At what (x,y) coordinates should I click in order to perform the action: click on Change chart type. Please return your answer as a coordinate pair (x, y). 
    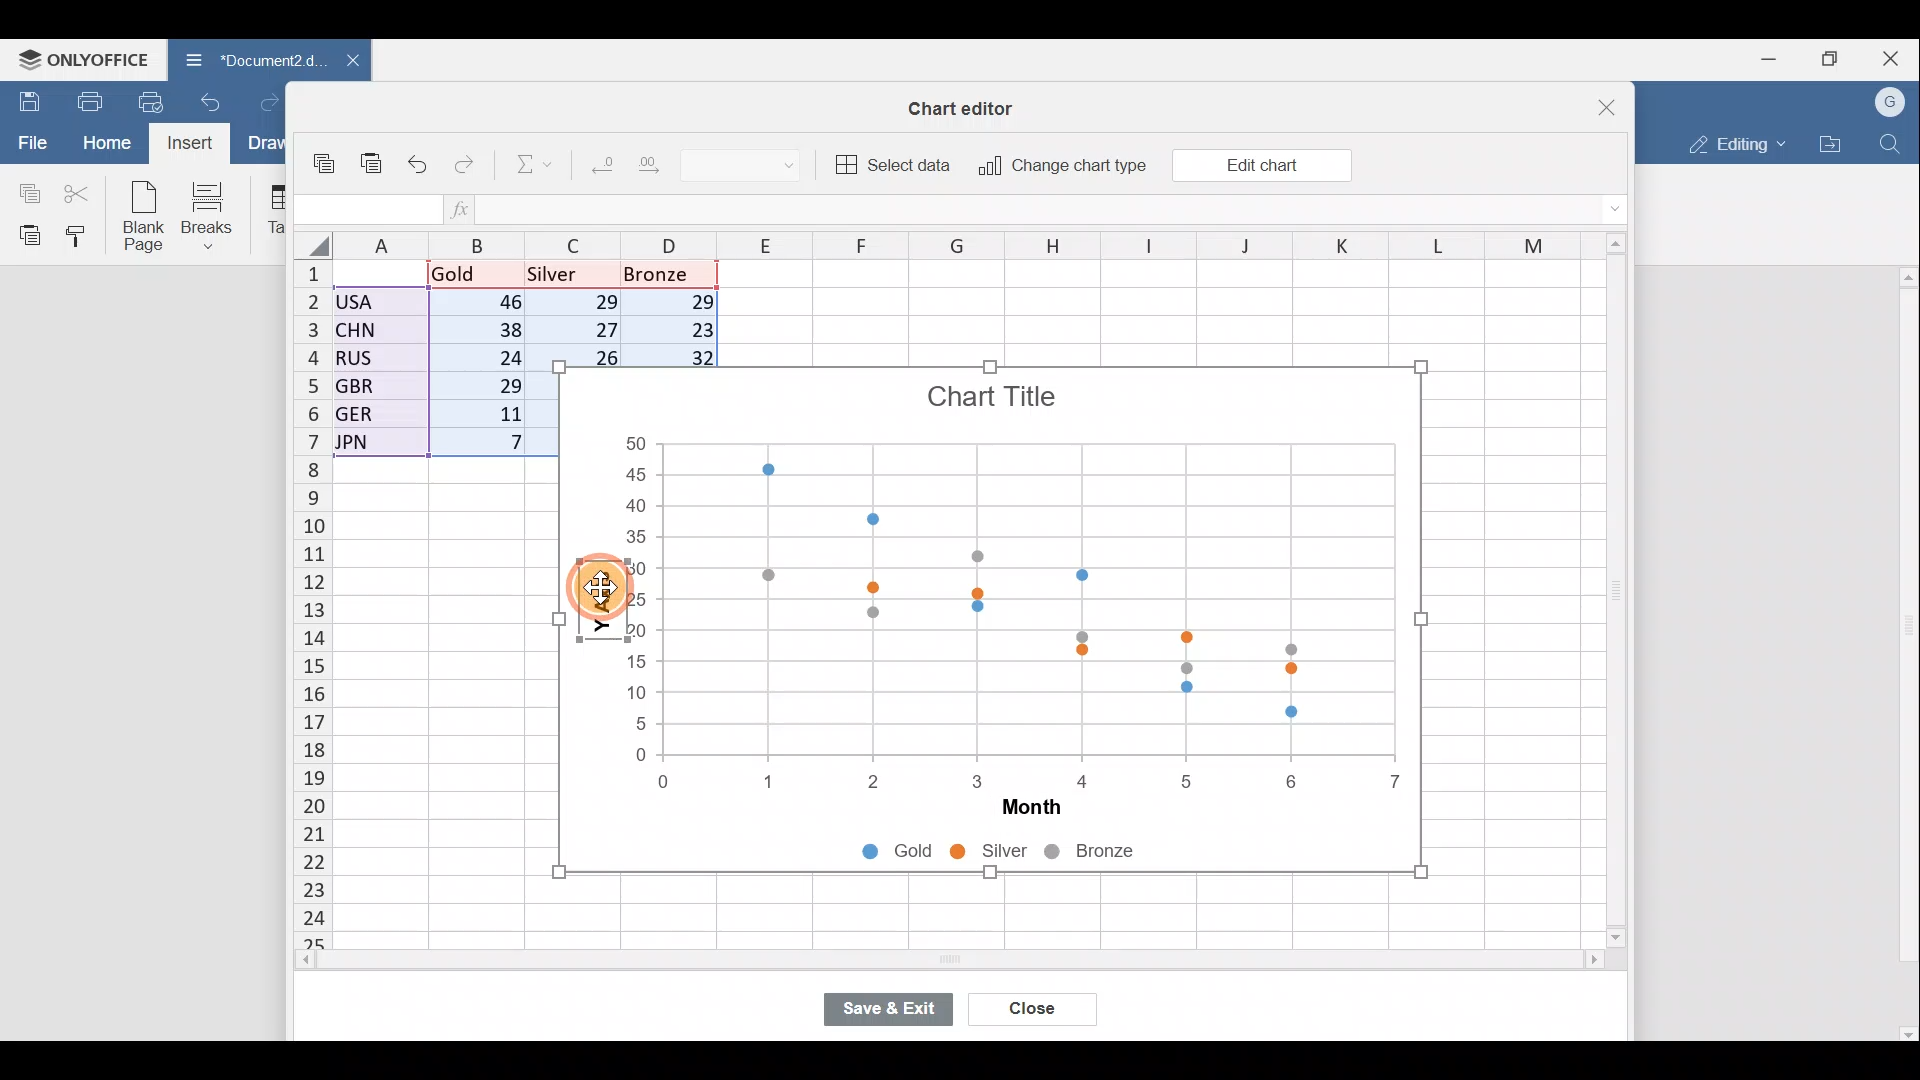
    Looking at the image, I should click on (1062, 166).